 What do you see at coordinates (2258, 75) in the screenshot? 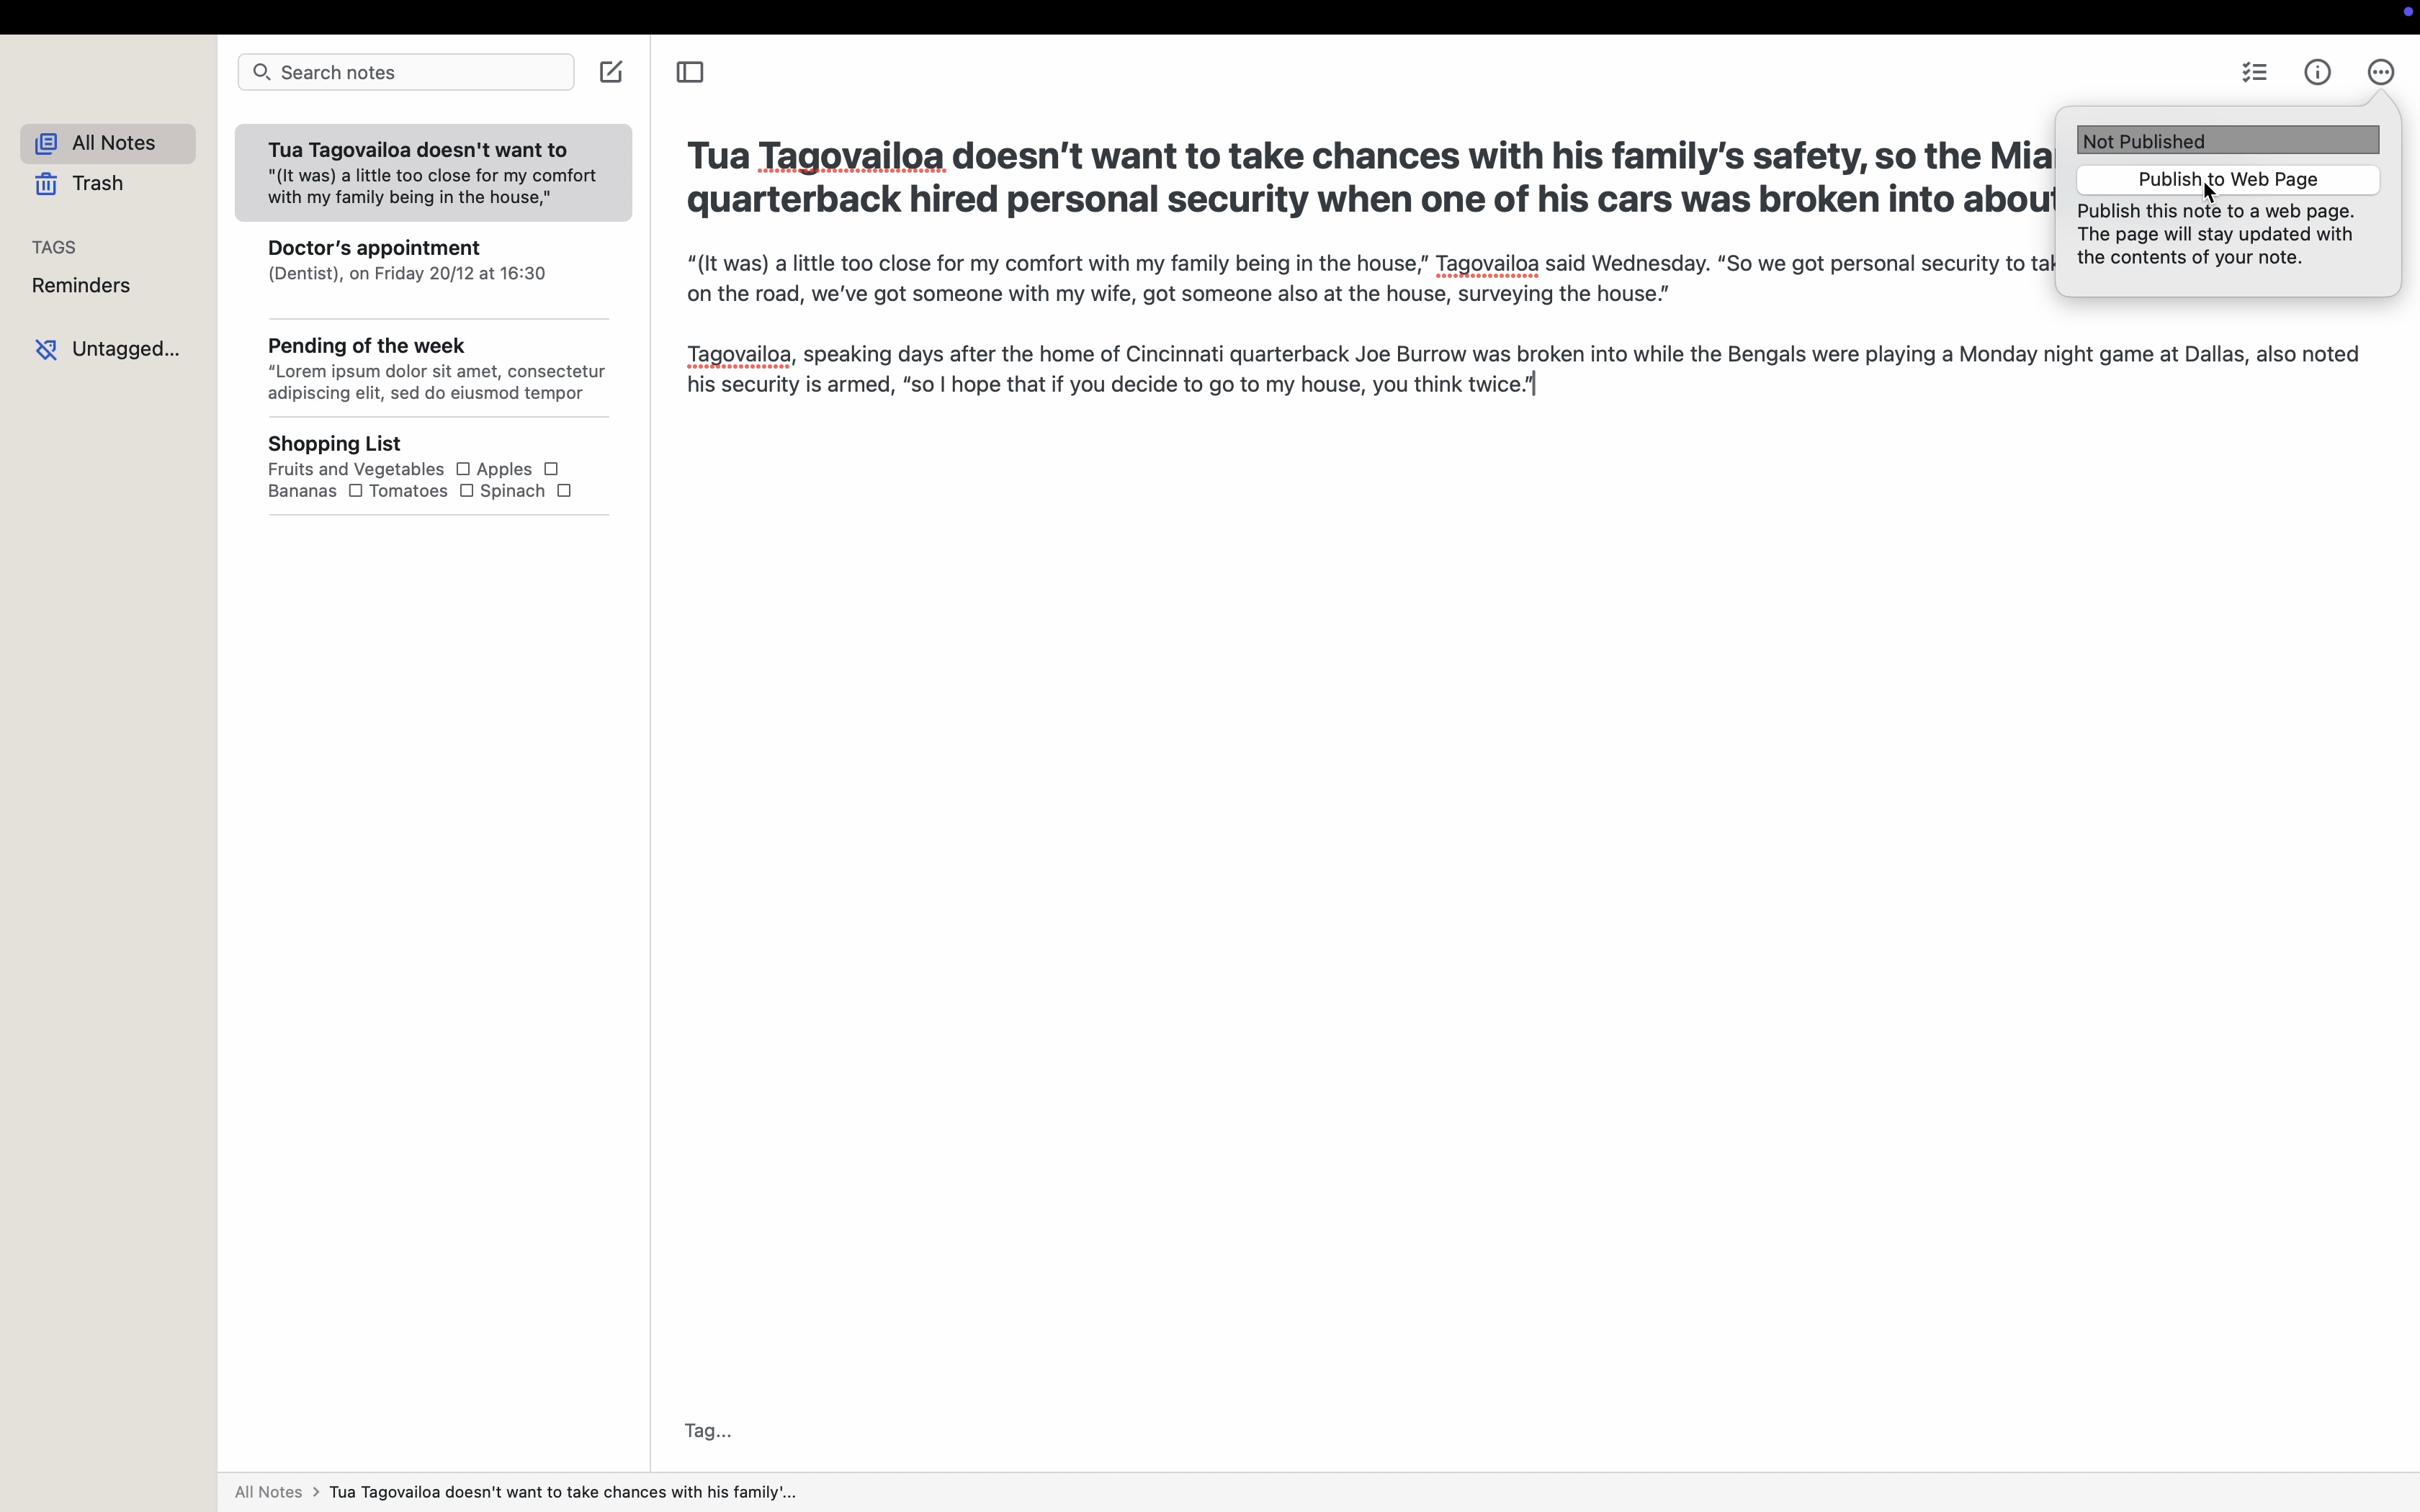
I see `check list` at bounding box center [2258, 75].